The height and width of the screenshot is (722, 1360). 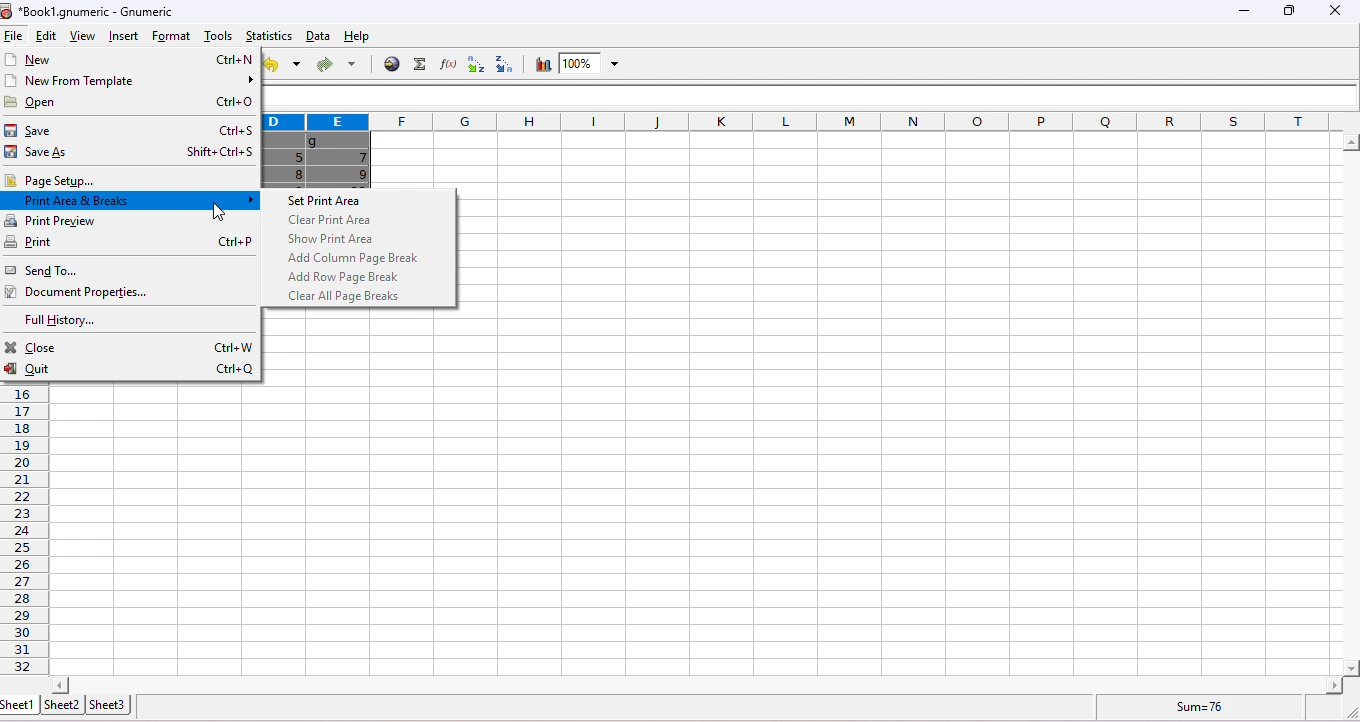 What do you see at coordinates (132, 102) in the screenshot?
I see `open` at bounding box center [132, 102].